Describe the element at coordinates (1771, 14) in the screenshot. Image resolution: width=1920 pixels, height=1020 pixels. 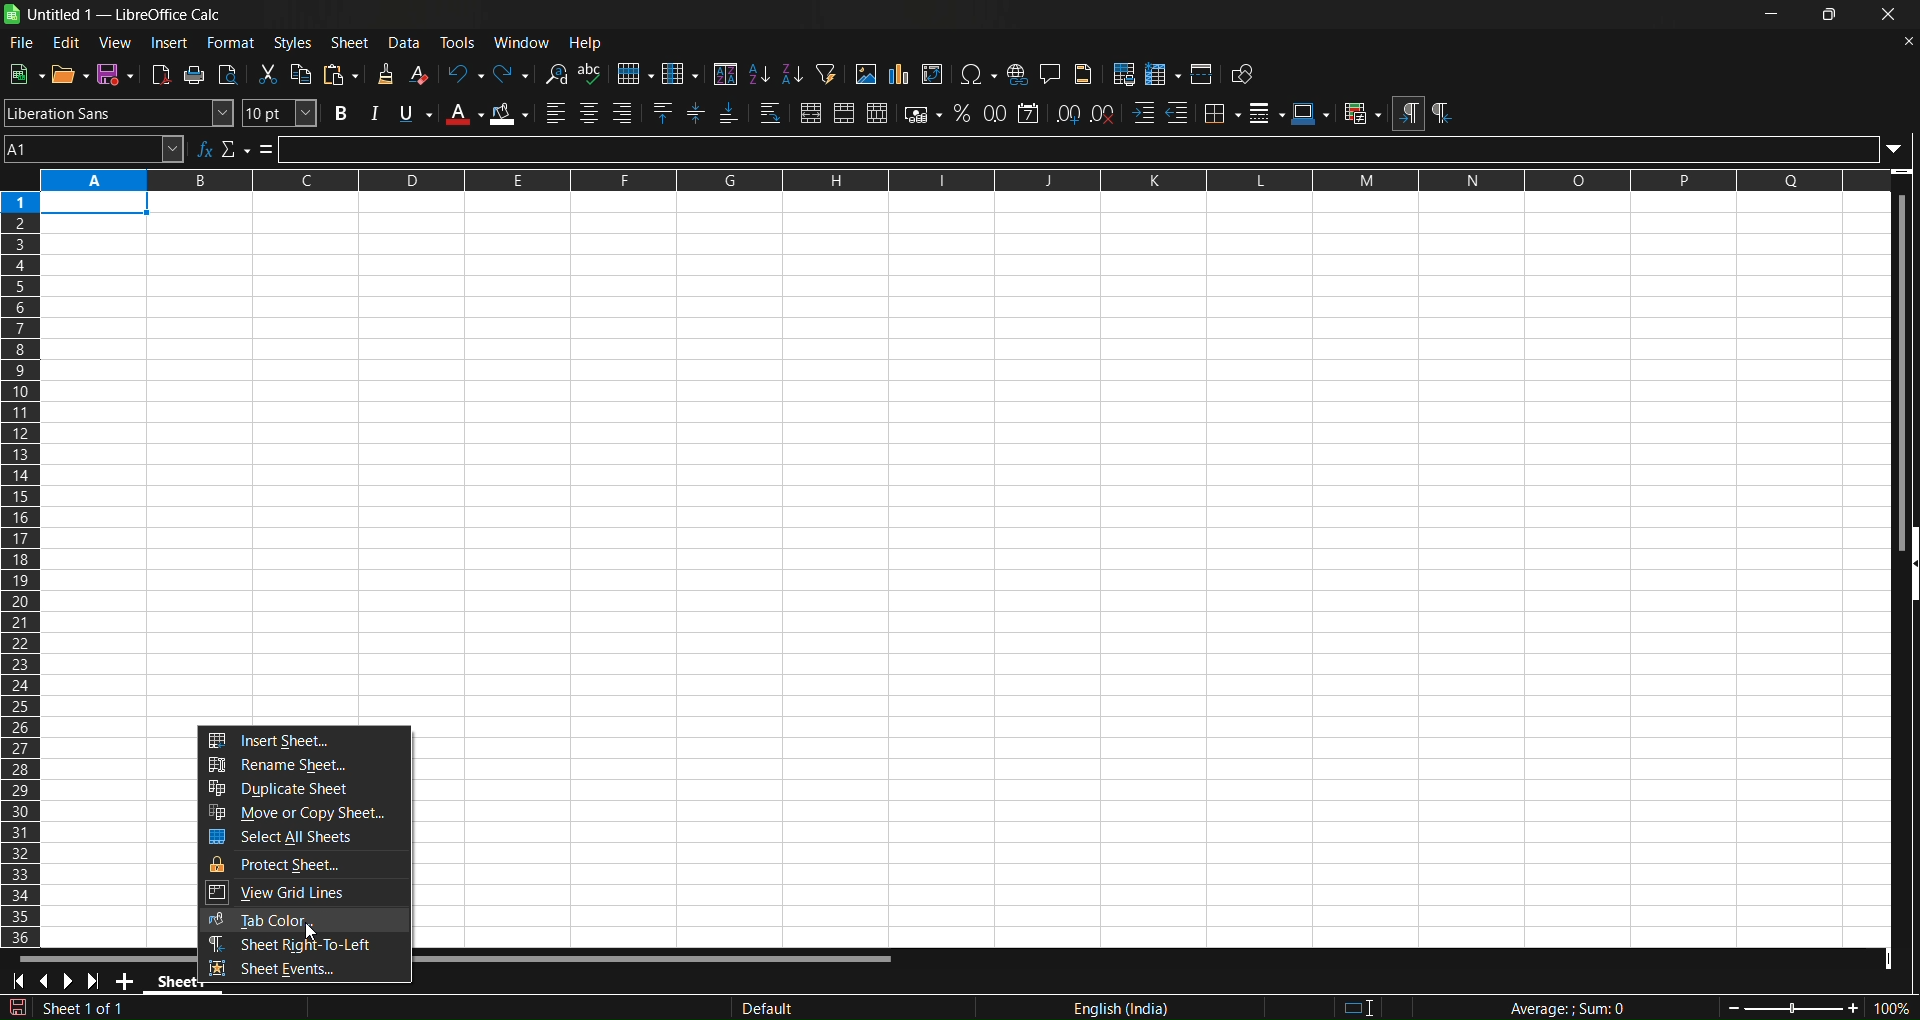
I see `minimize` at that location.